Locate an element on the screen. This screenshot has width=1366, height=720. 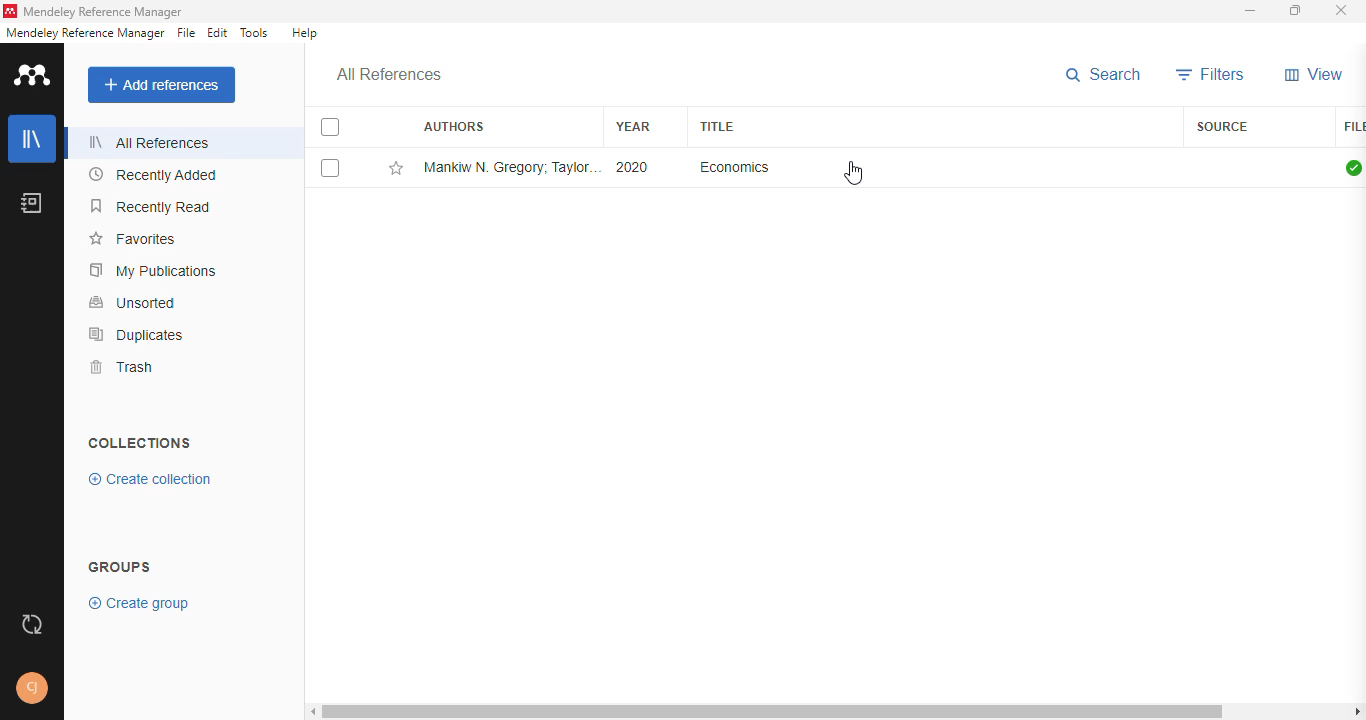
add references is located at coordinates (162, 85).